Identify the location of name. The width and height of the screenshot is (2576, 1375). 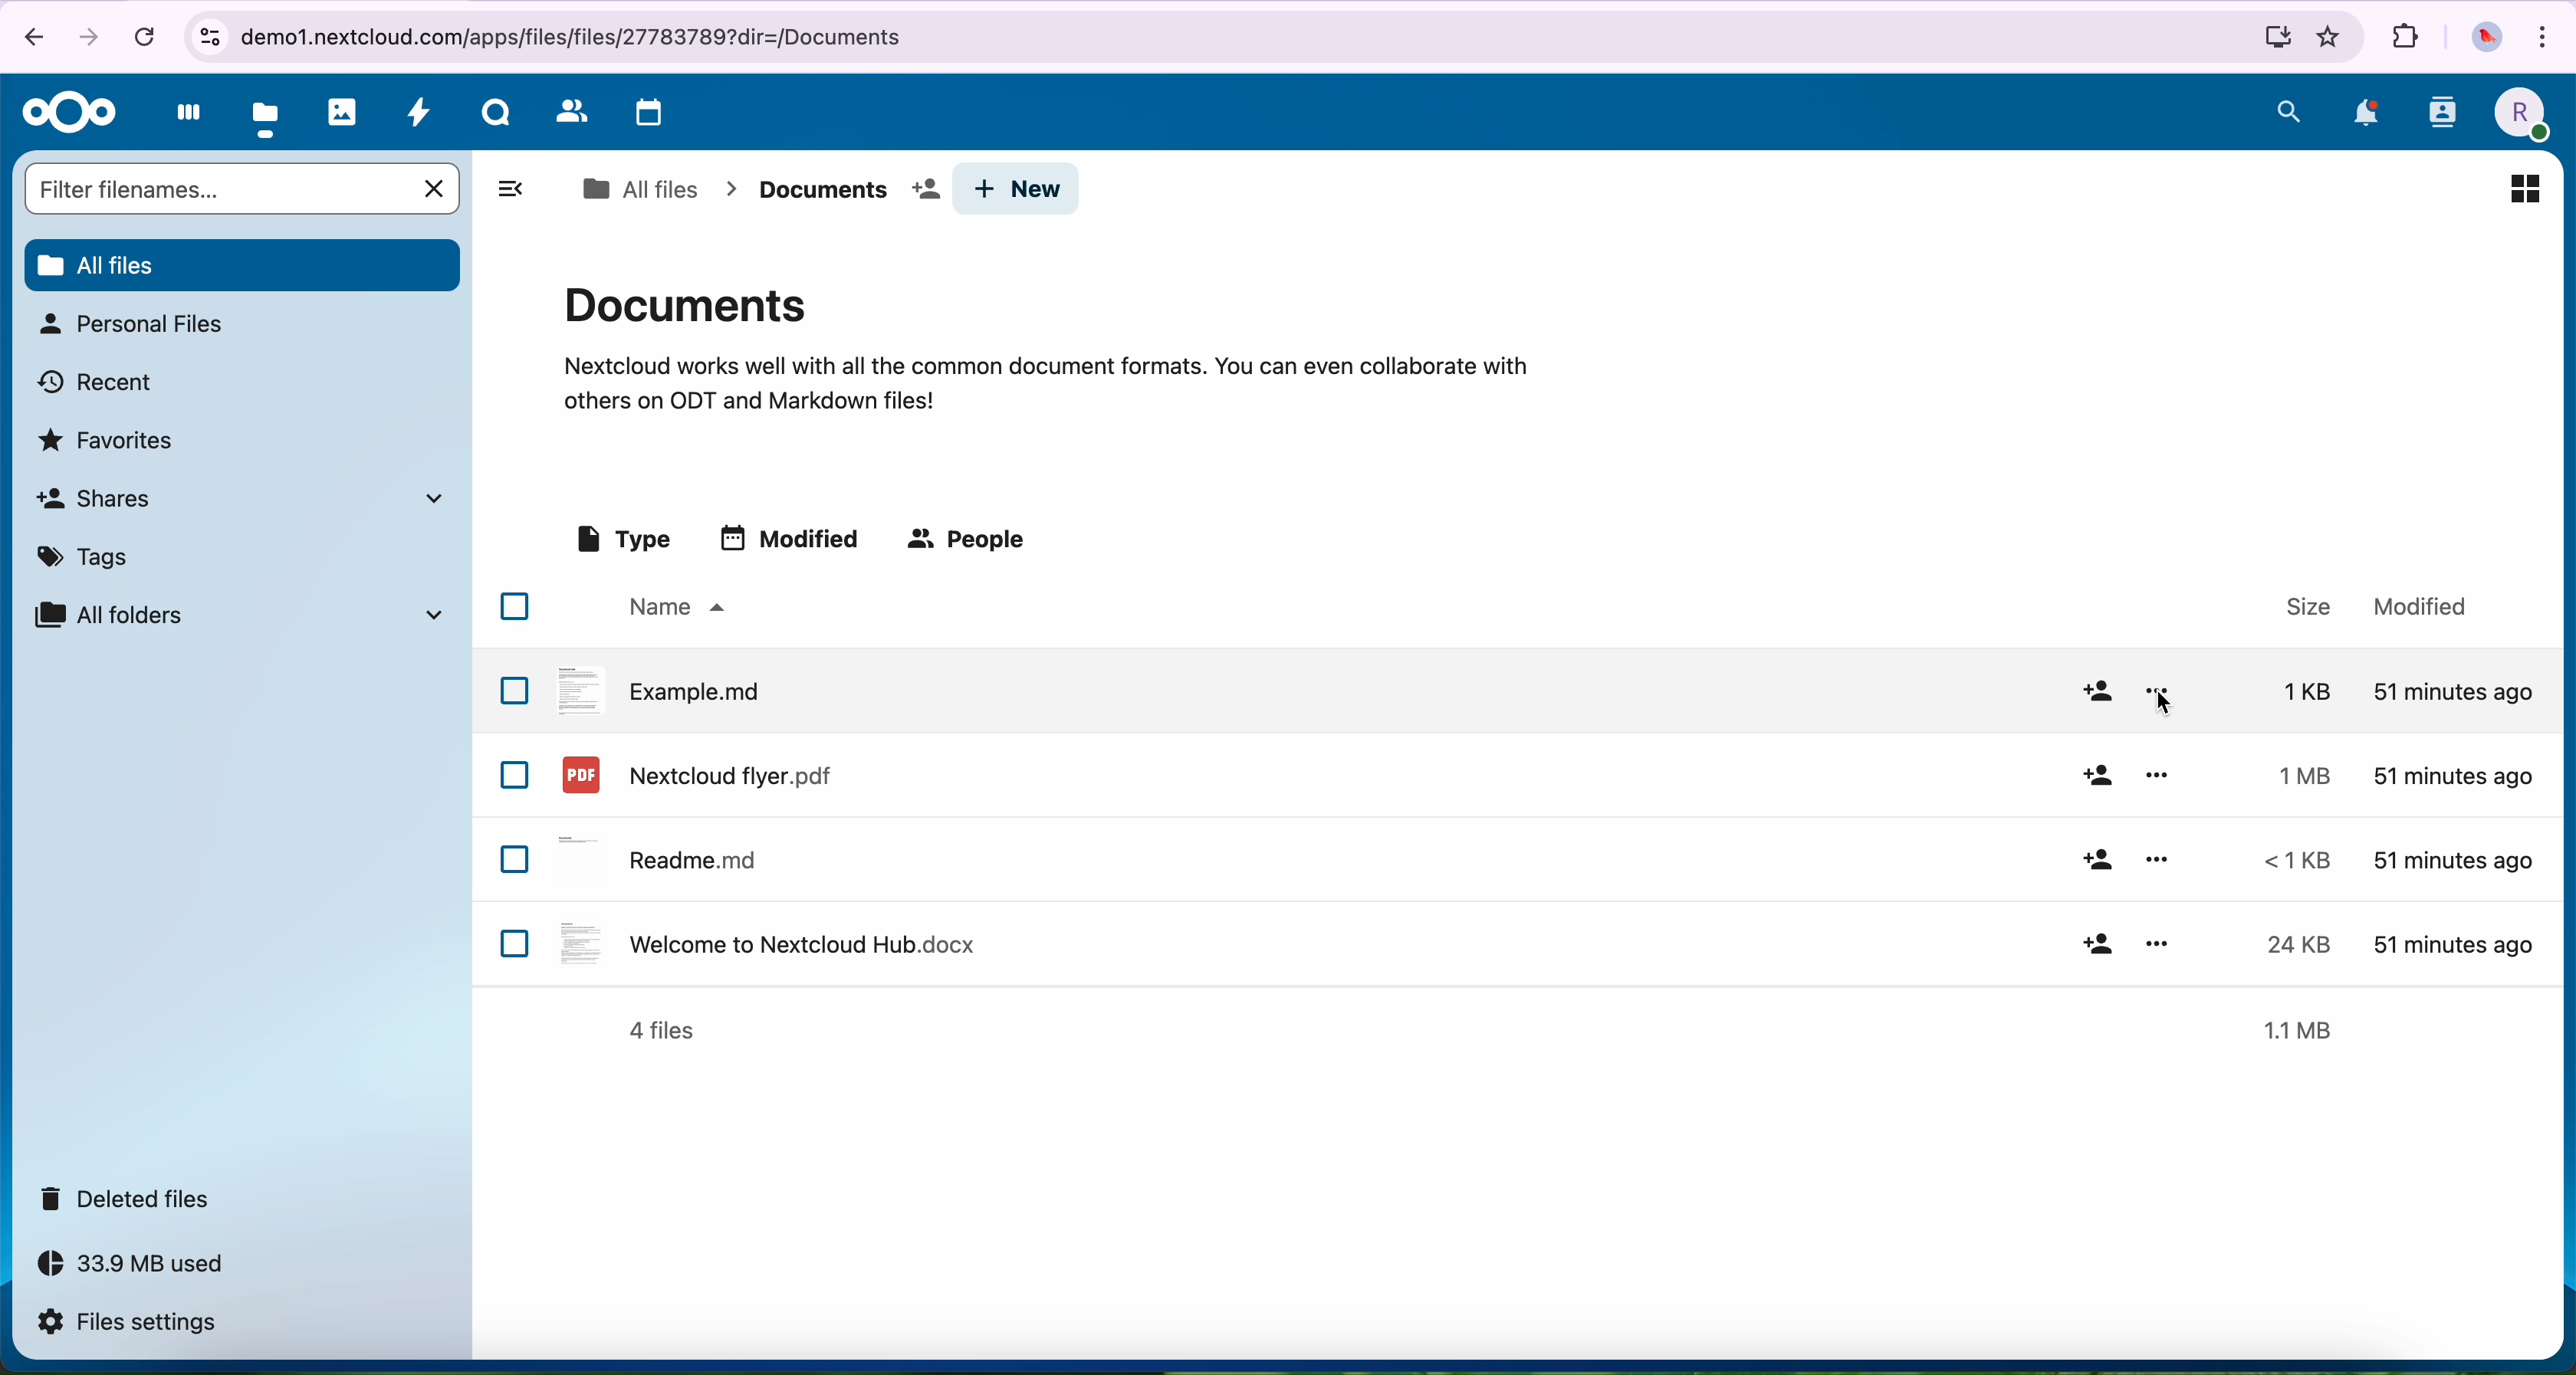
(673, 608).